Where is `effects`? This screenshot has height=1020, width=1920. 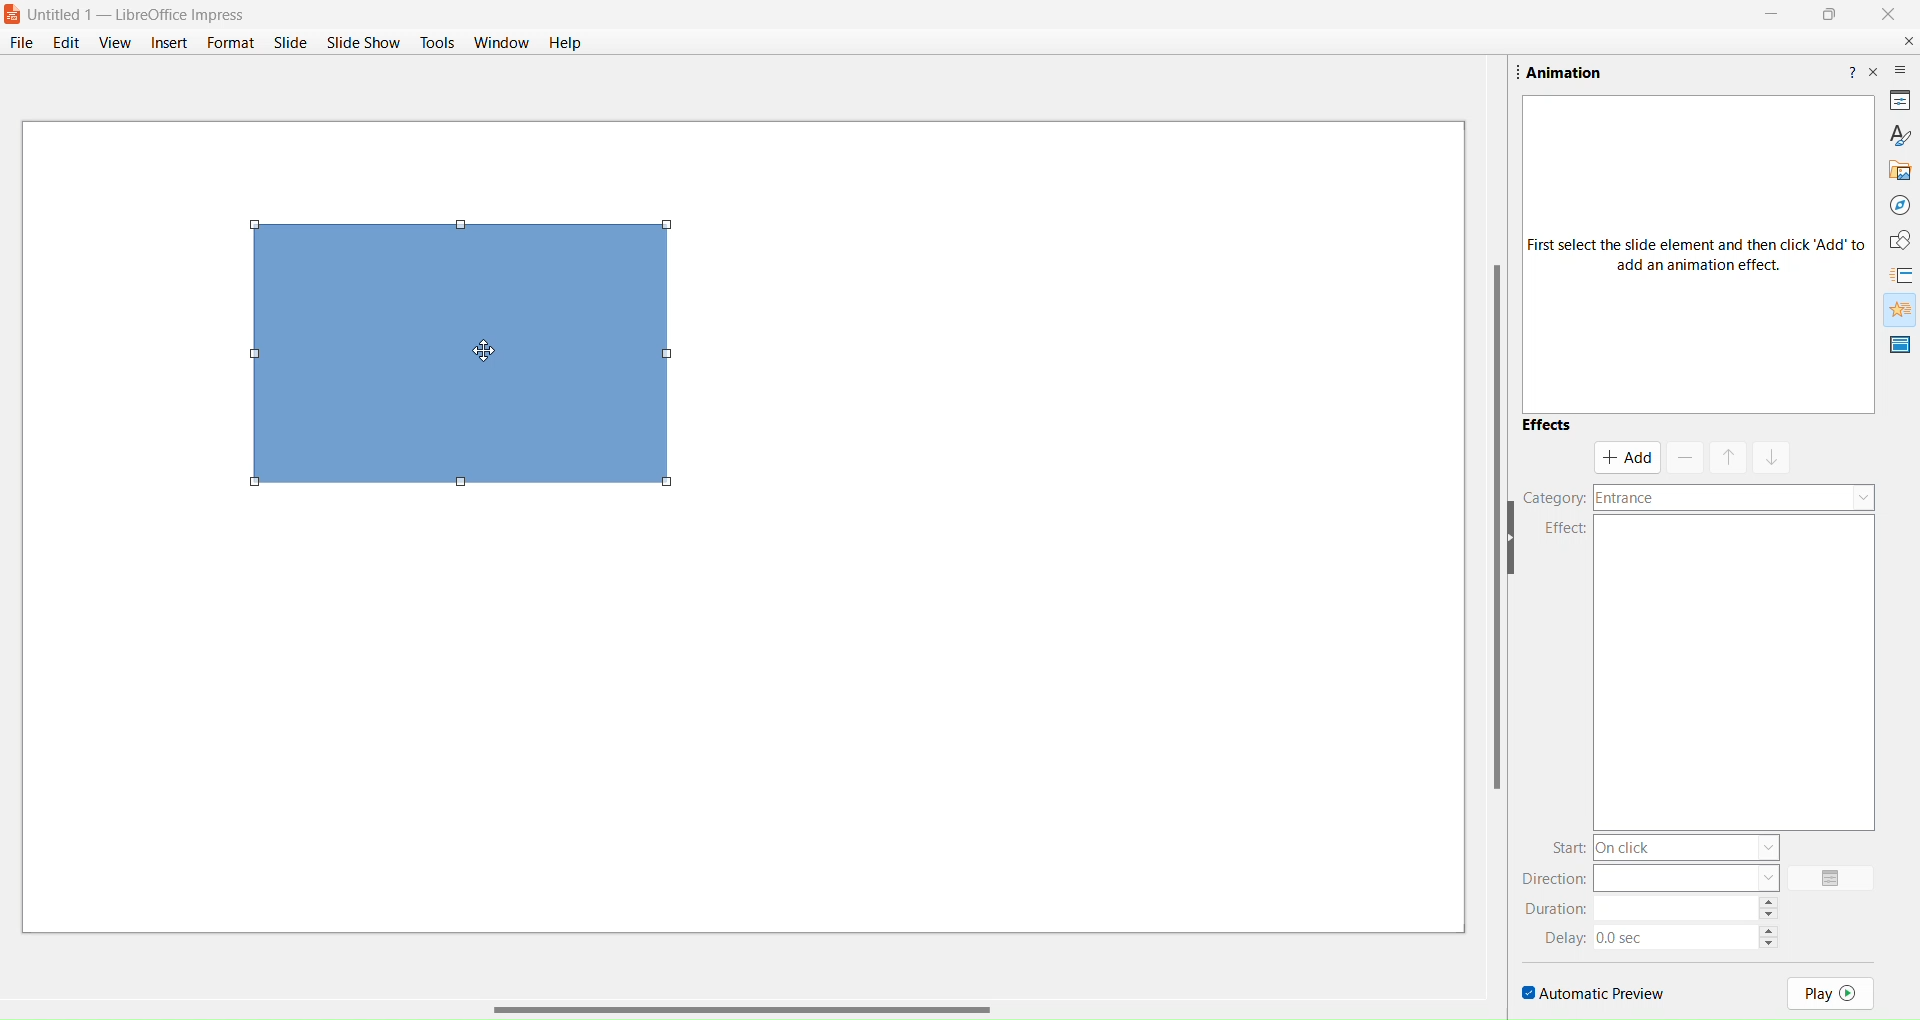 effects is located at coordinates (1547, 428).